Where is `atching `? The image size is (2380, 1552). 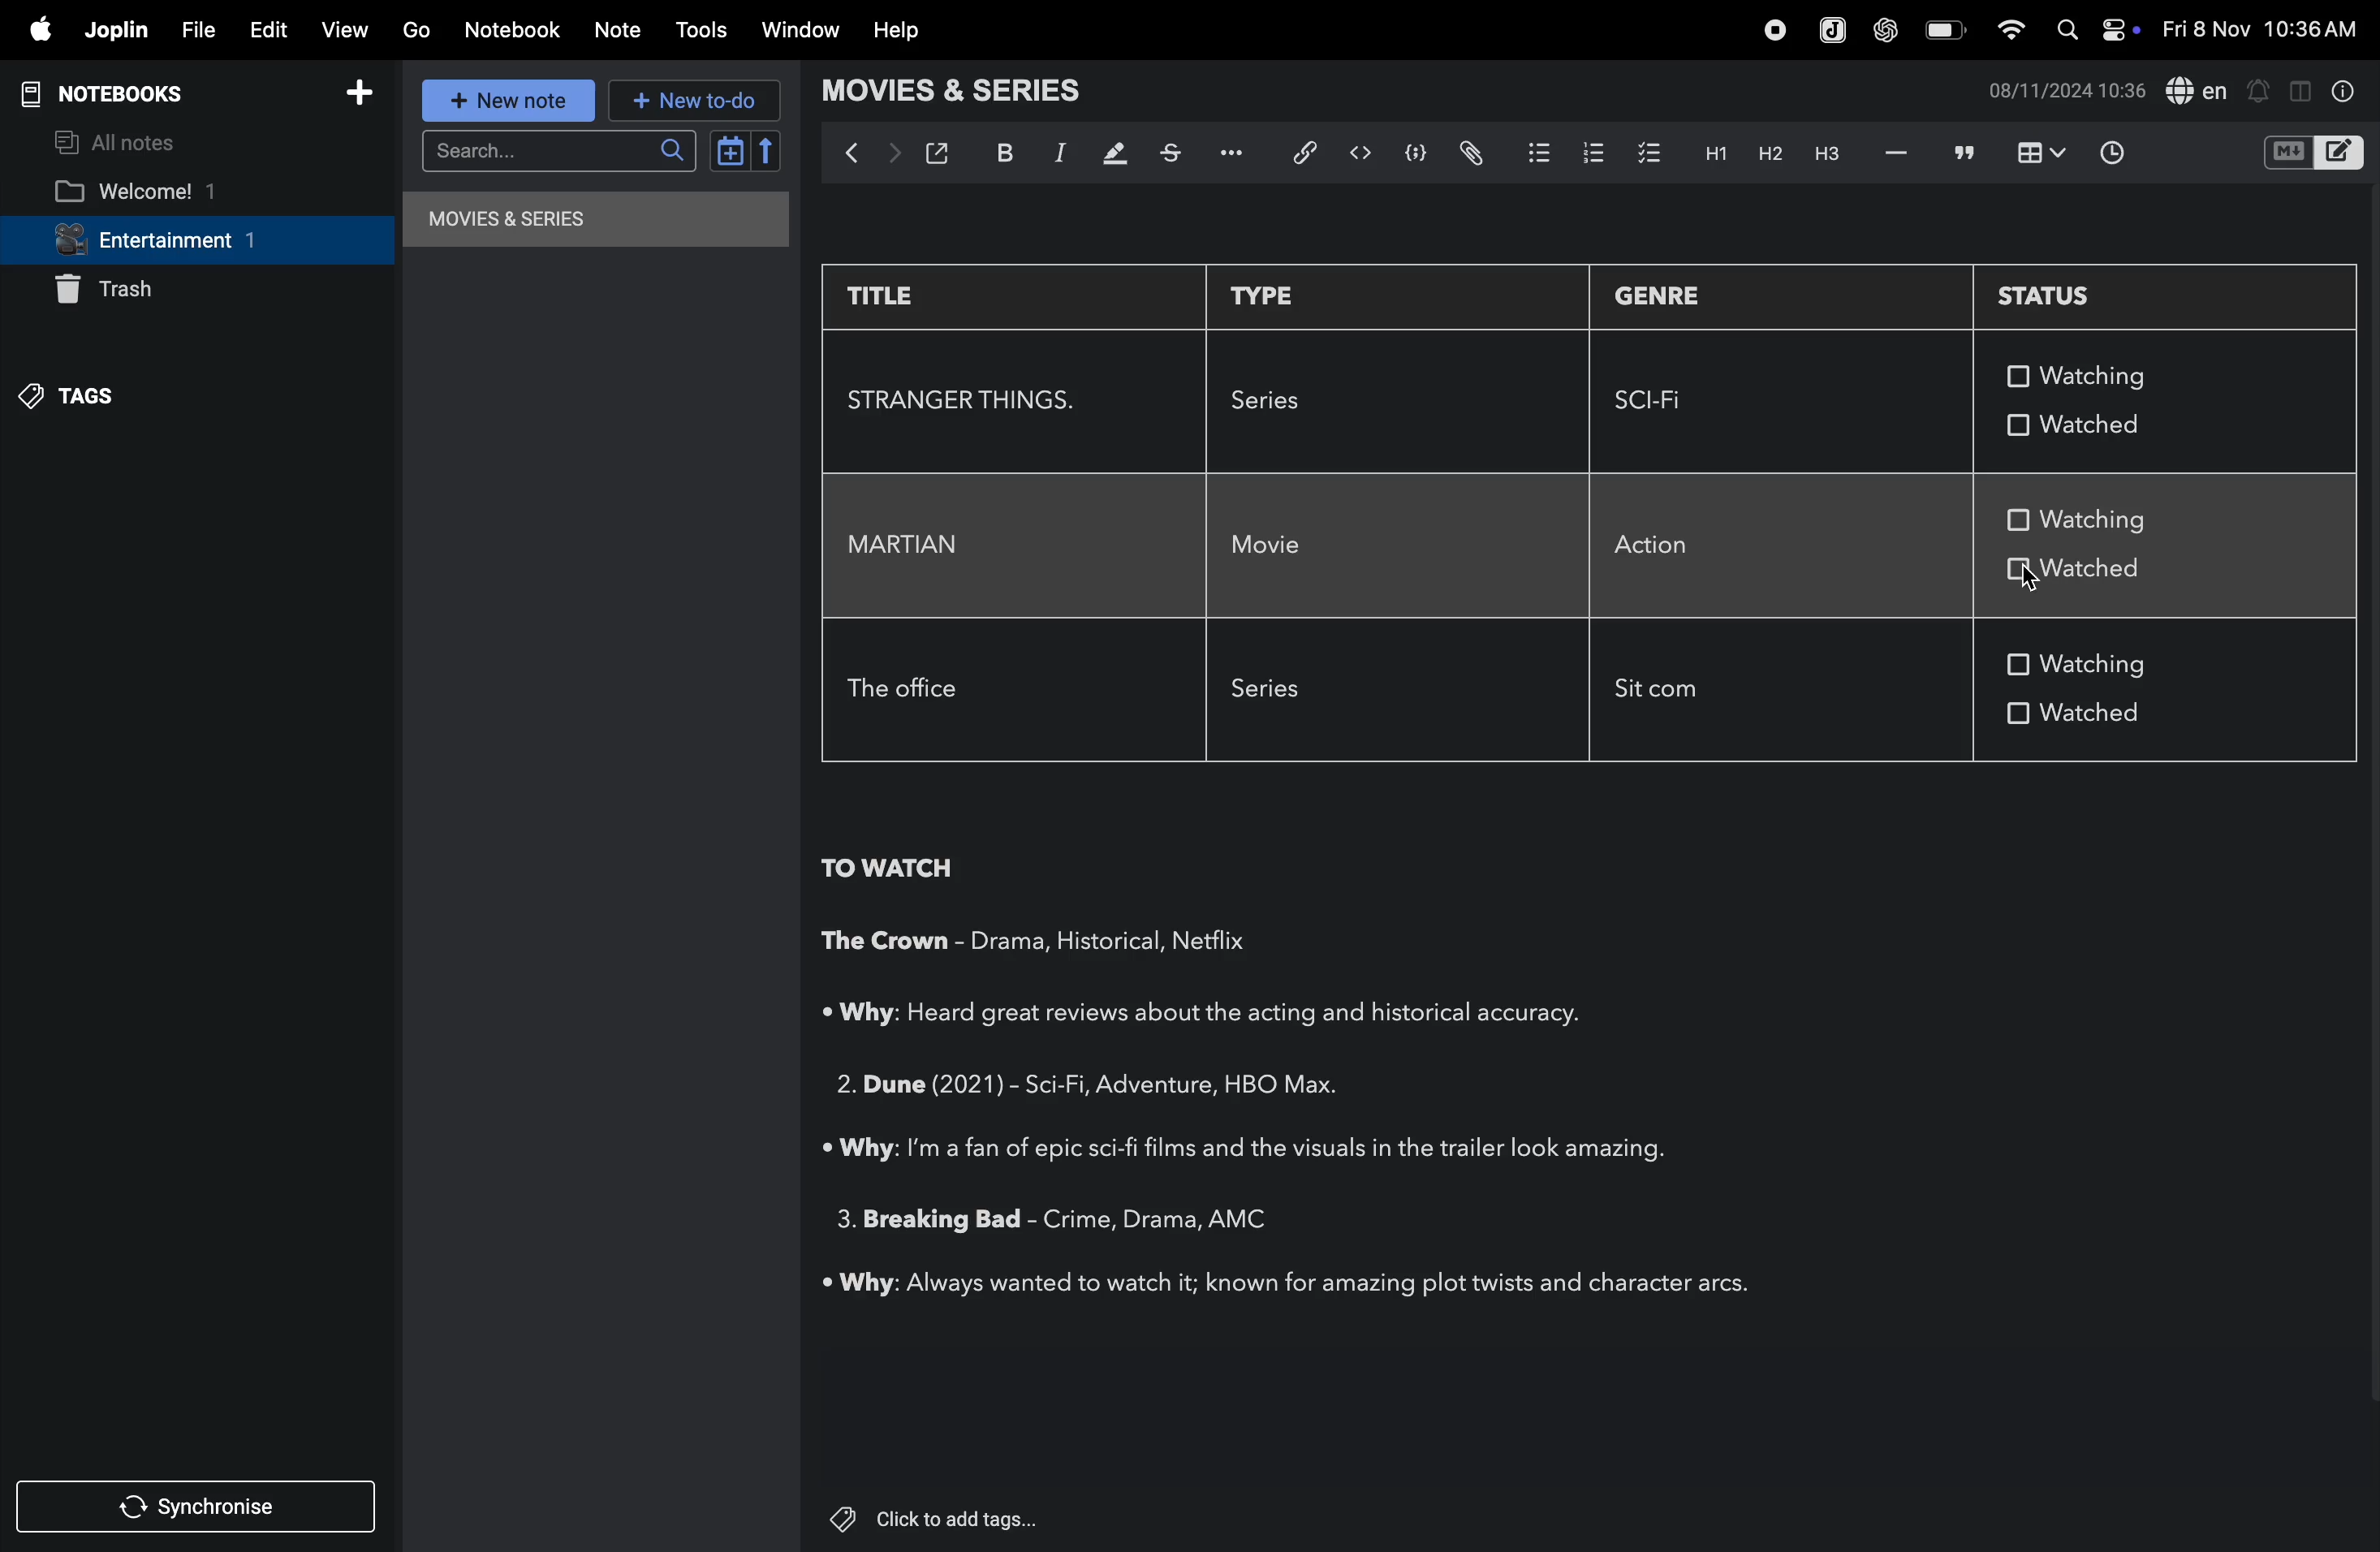 atching  is located at coordinates (2095, 375).